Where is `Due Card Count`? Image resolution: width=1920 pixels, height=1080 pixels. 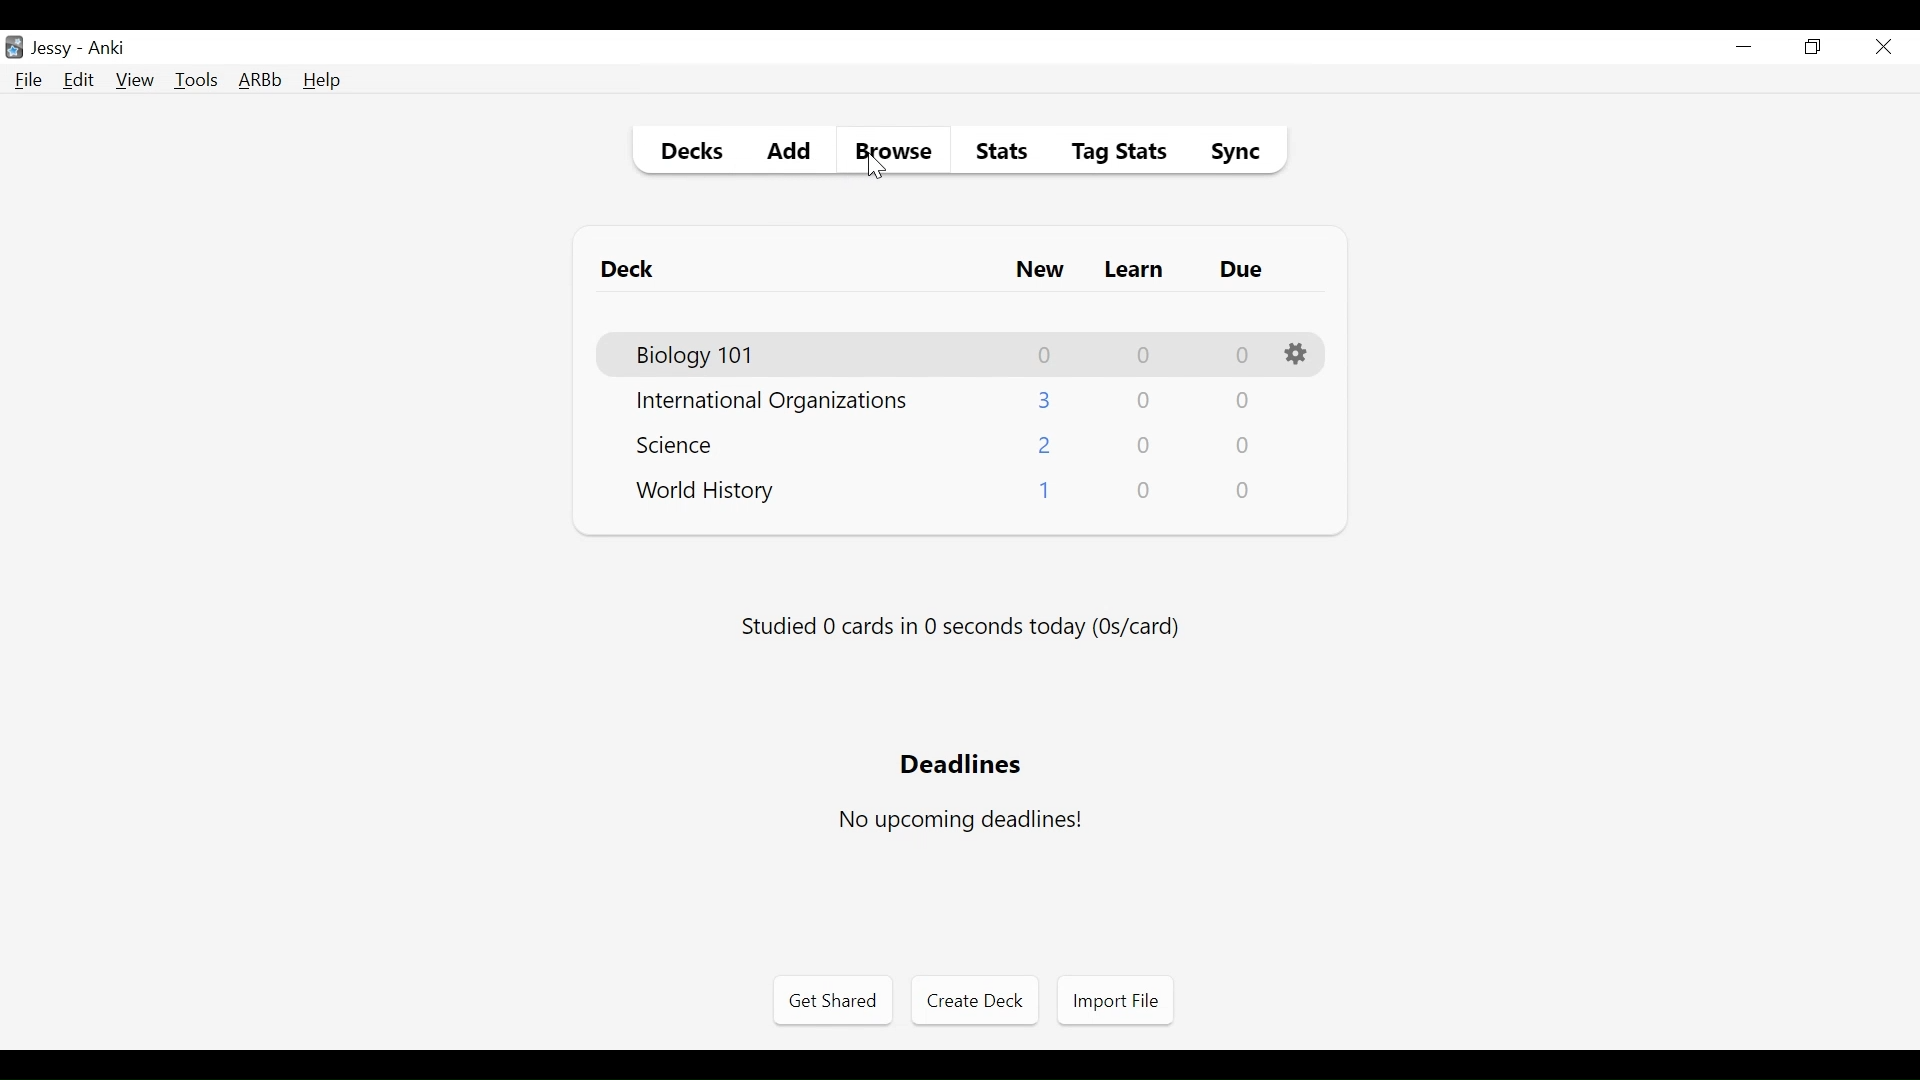 Due Card Count is located at coordinates (1243, 356).